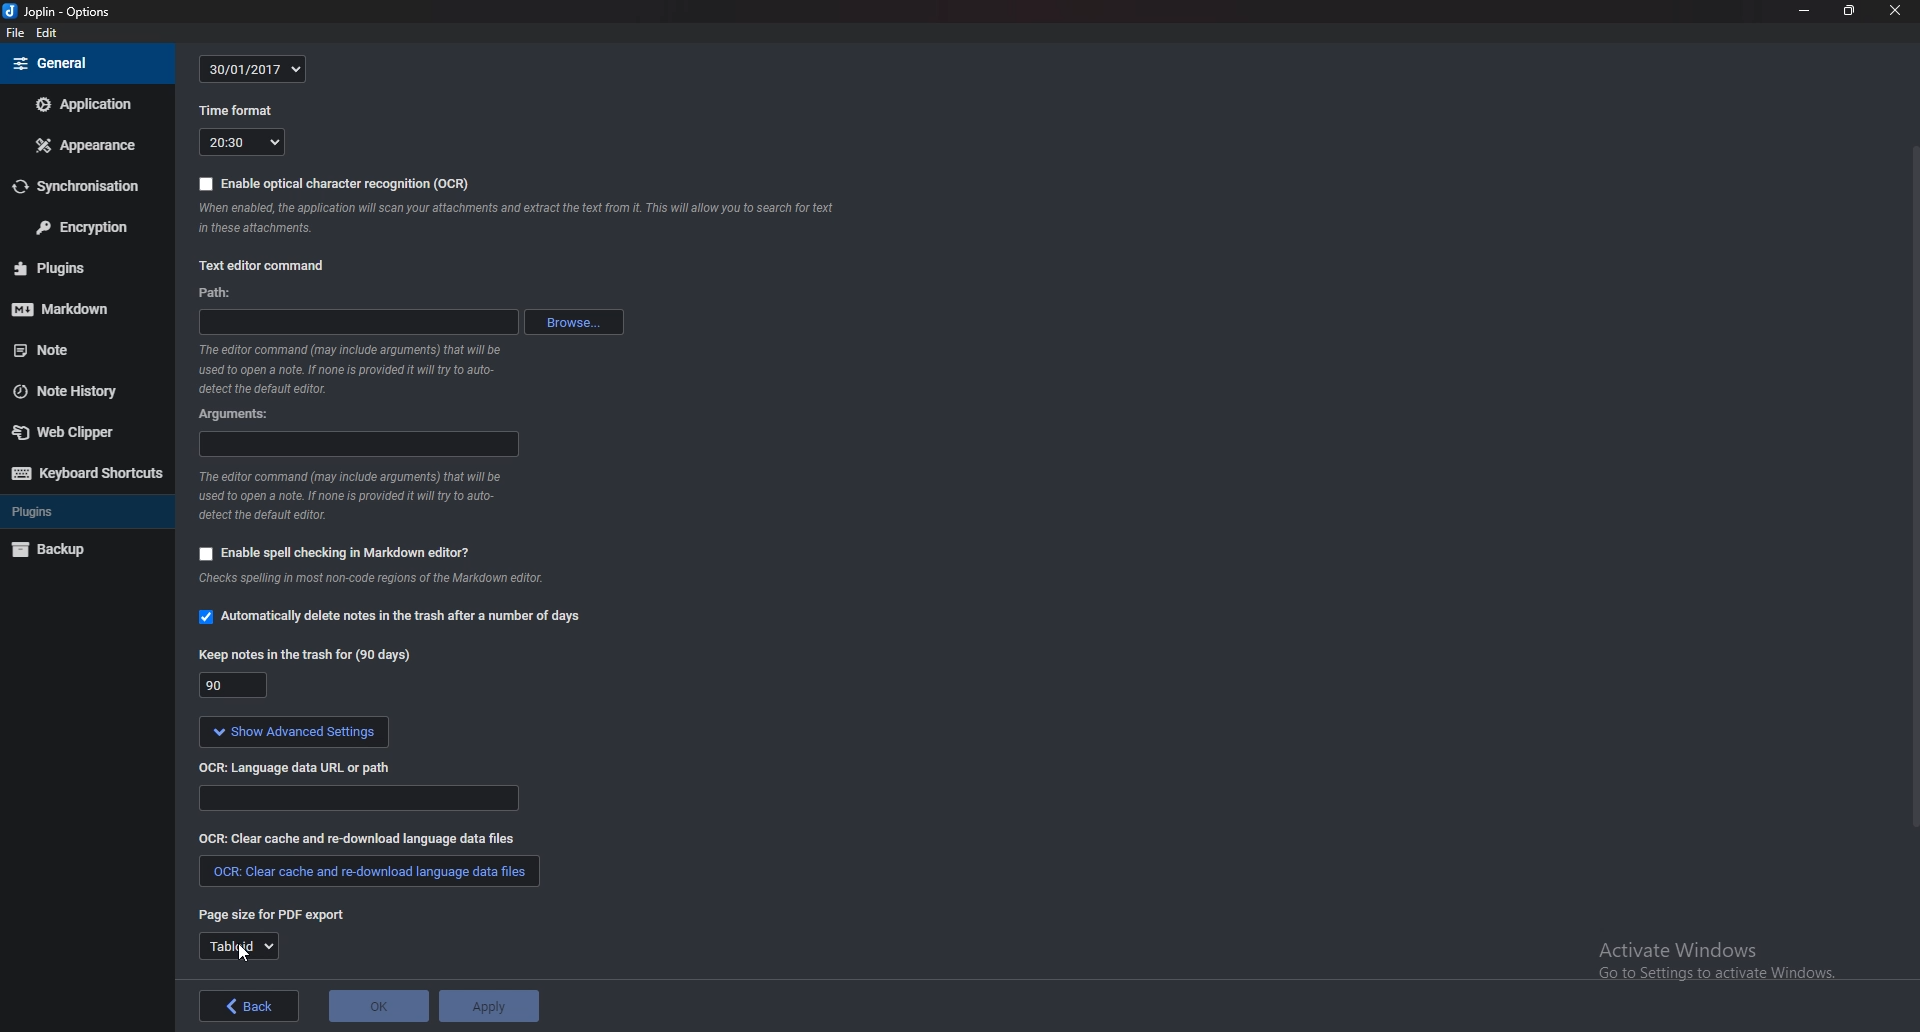  I want to click on Appearance, so click(86, 145).